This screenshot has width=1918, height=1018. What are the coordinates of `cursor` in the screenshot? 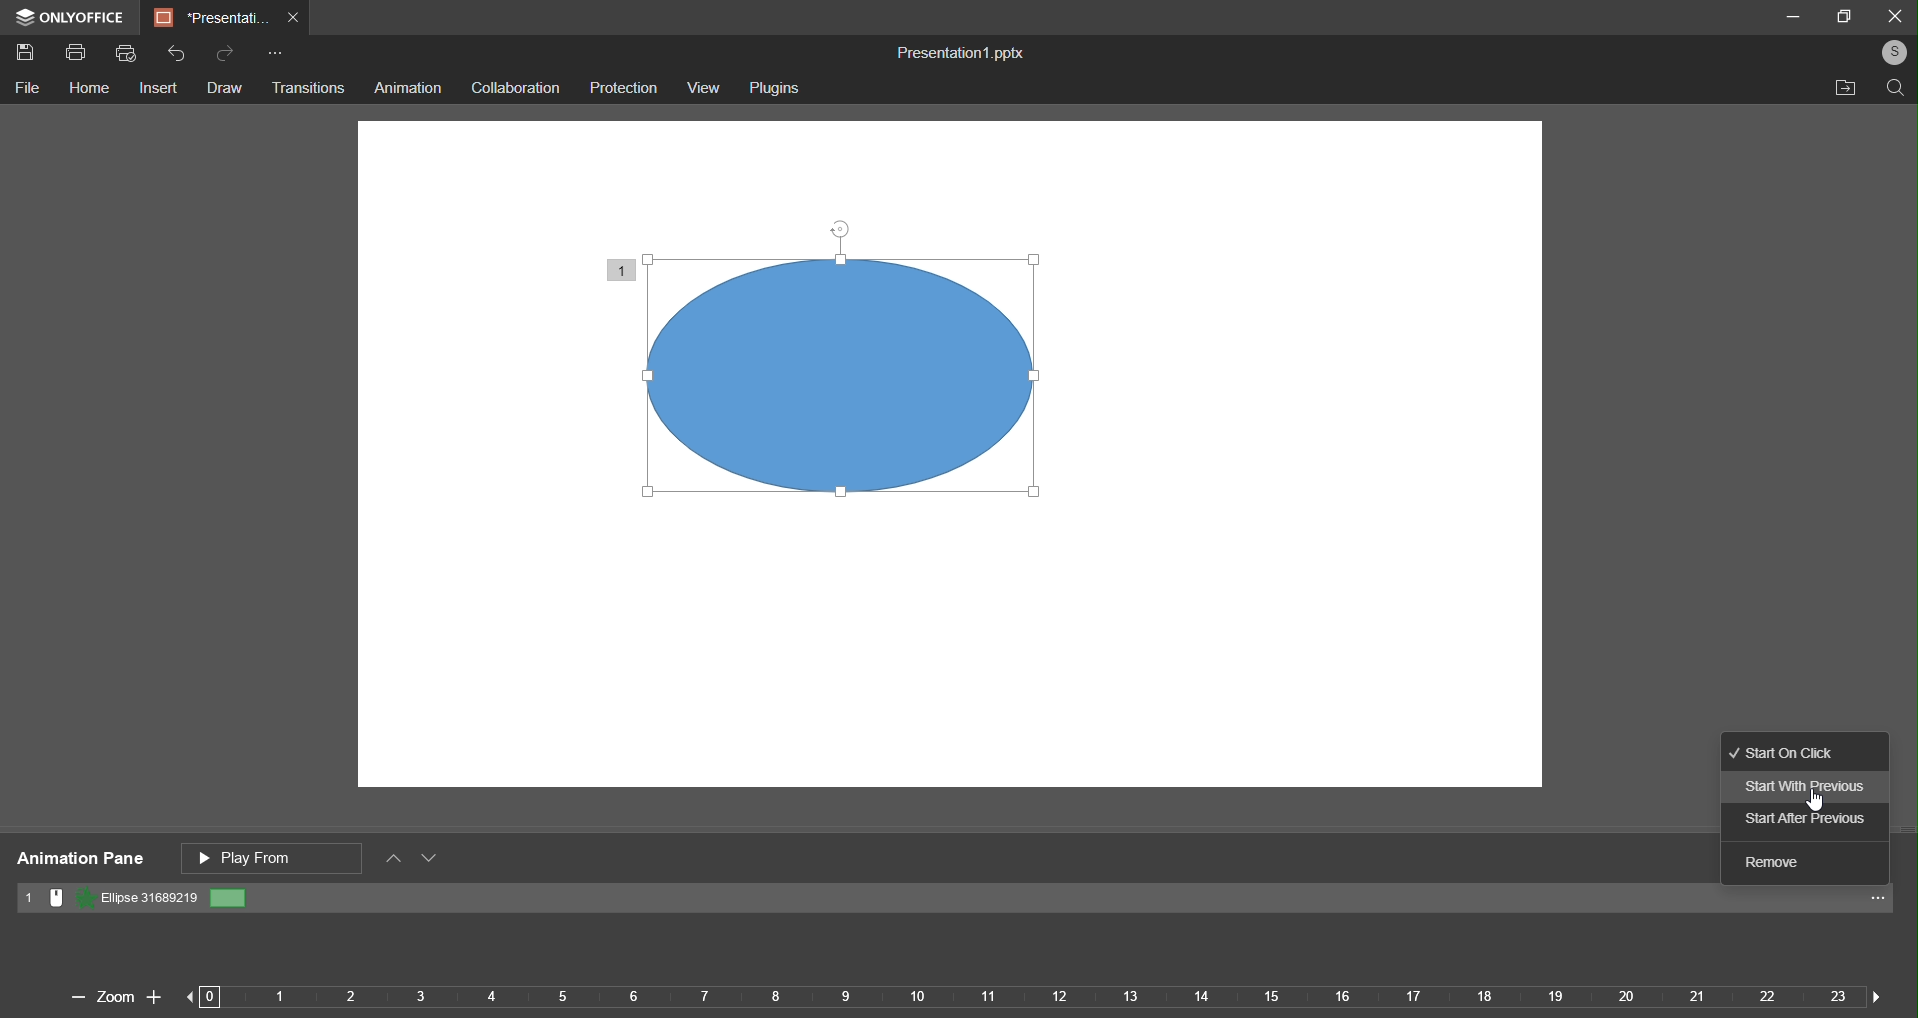 It's located at (1826, 807).